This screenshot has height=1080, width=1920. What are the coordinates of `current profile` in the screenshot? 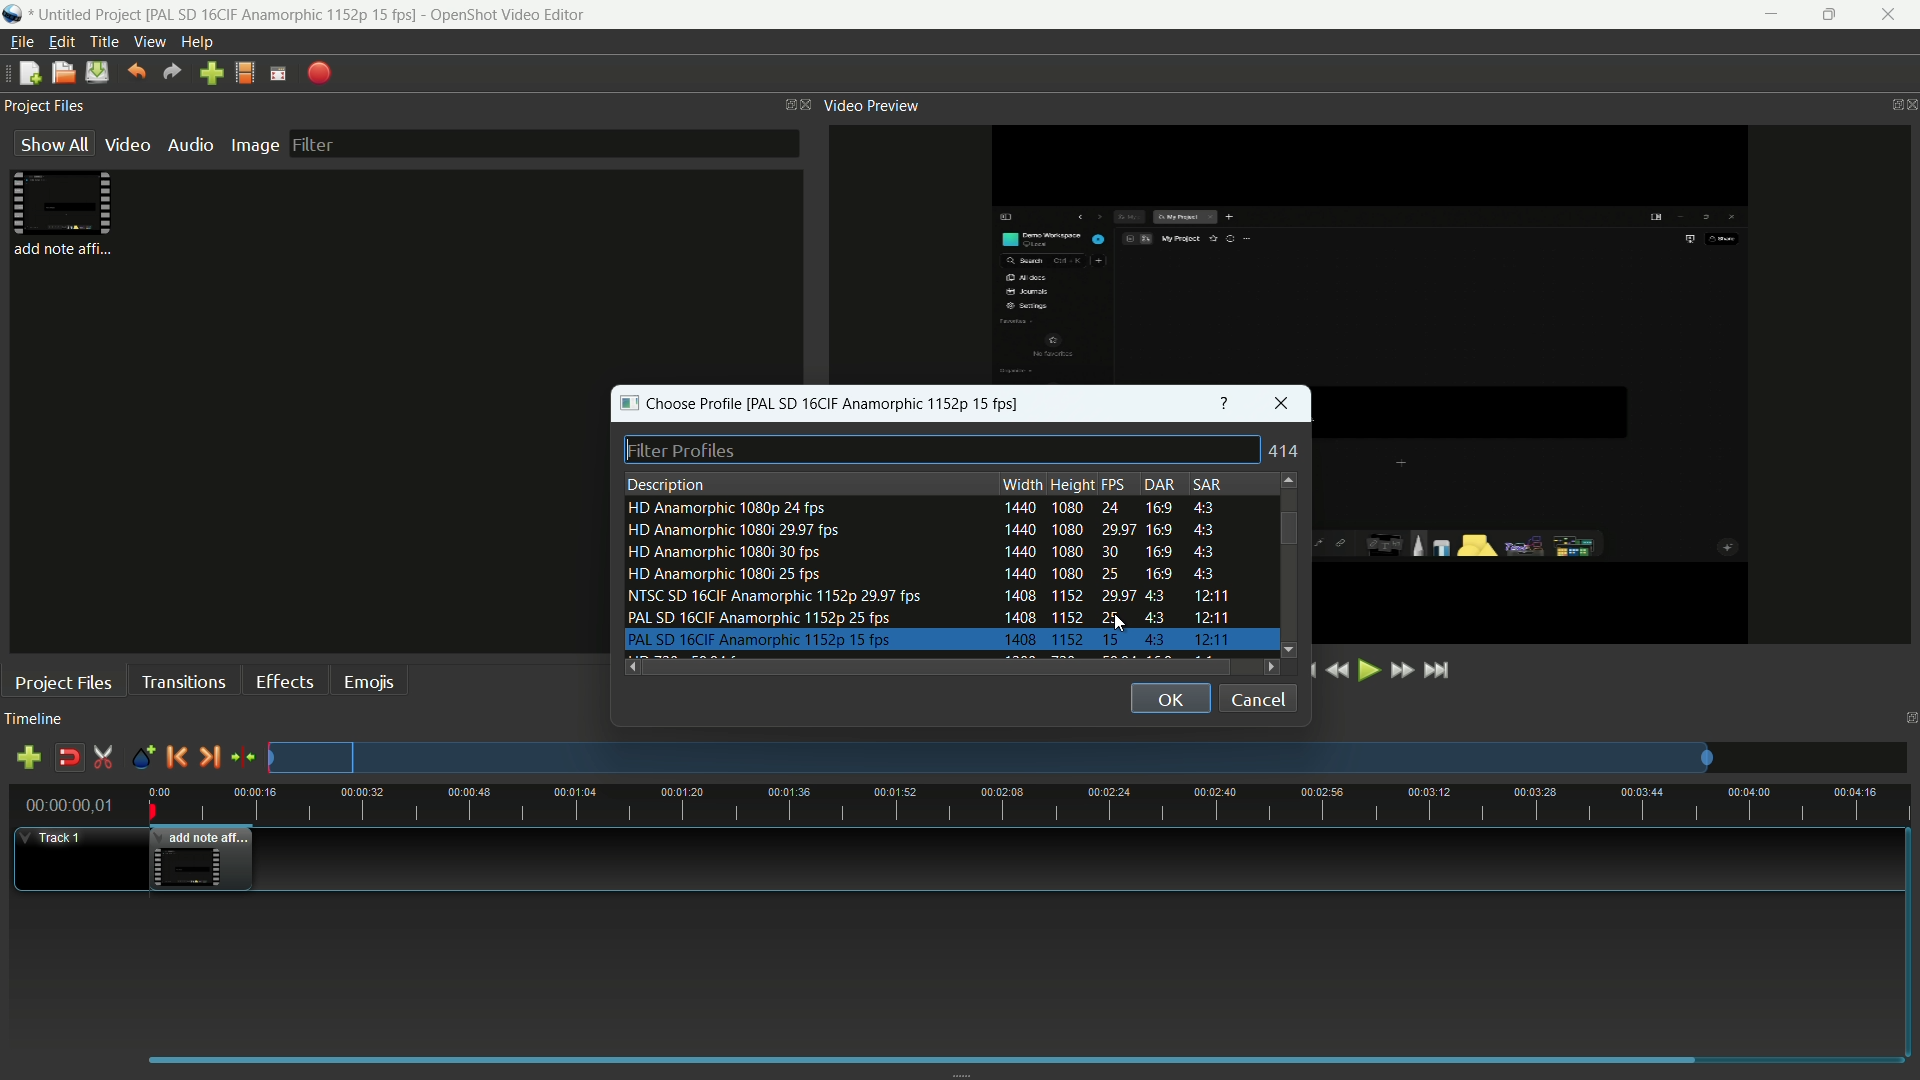 It's located at (889, 403).